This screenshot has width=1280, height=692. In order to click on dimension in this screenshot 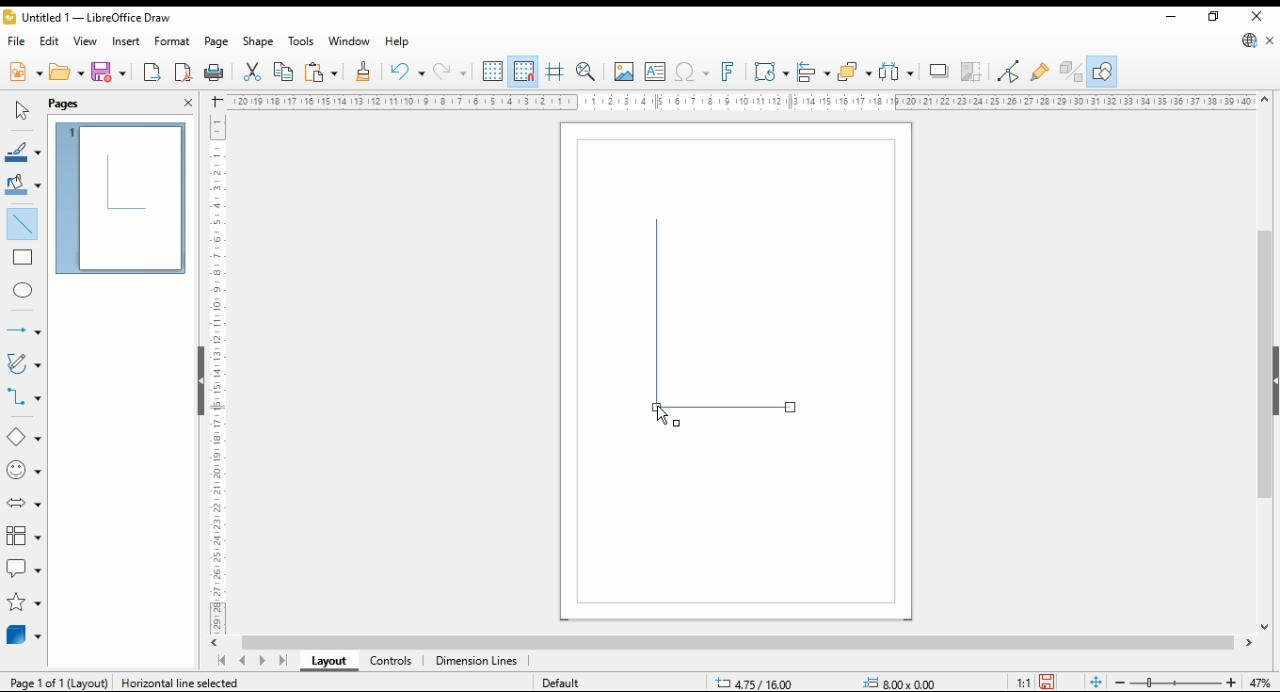, I will do `click(477, 662)`.